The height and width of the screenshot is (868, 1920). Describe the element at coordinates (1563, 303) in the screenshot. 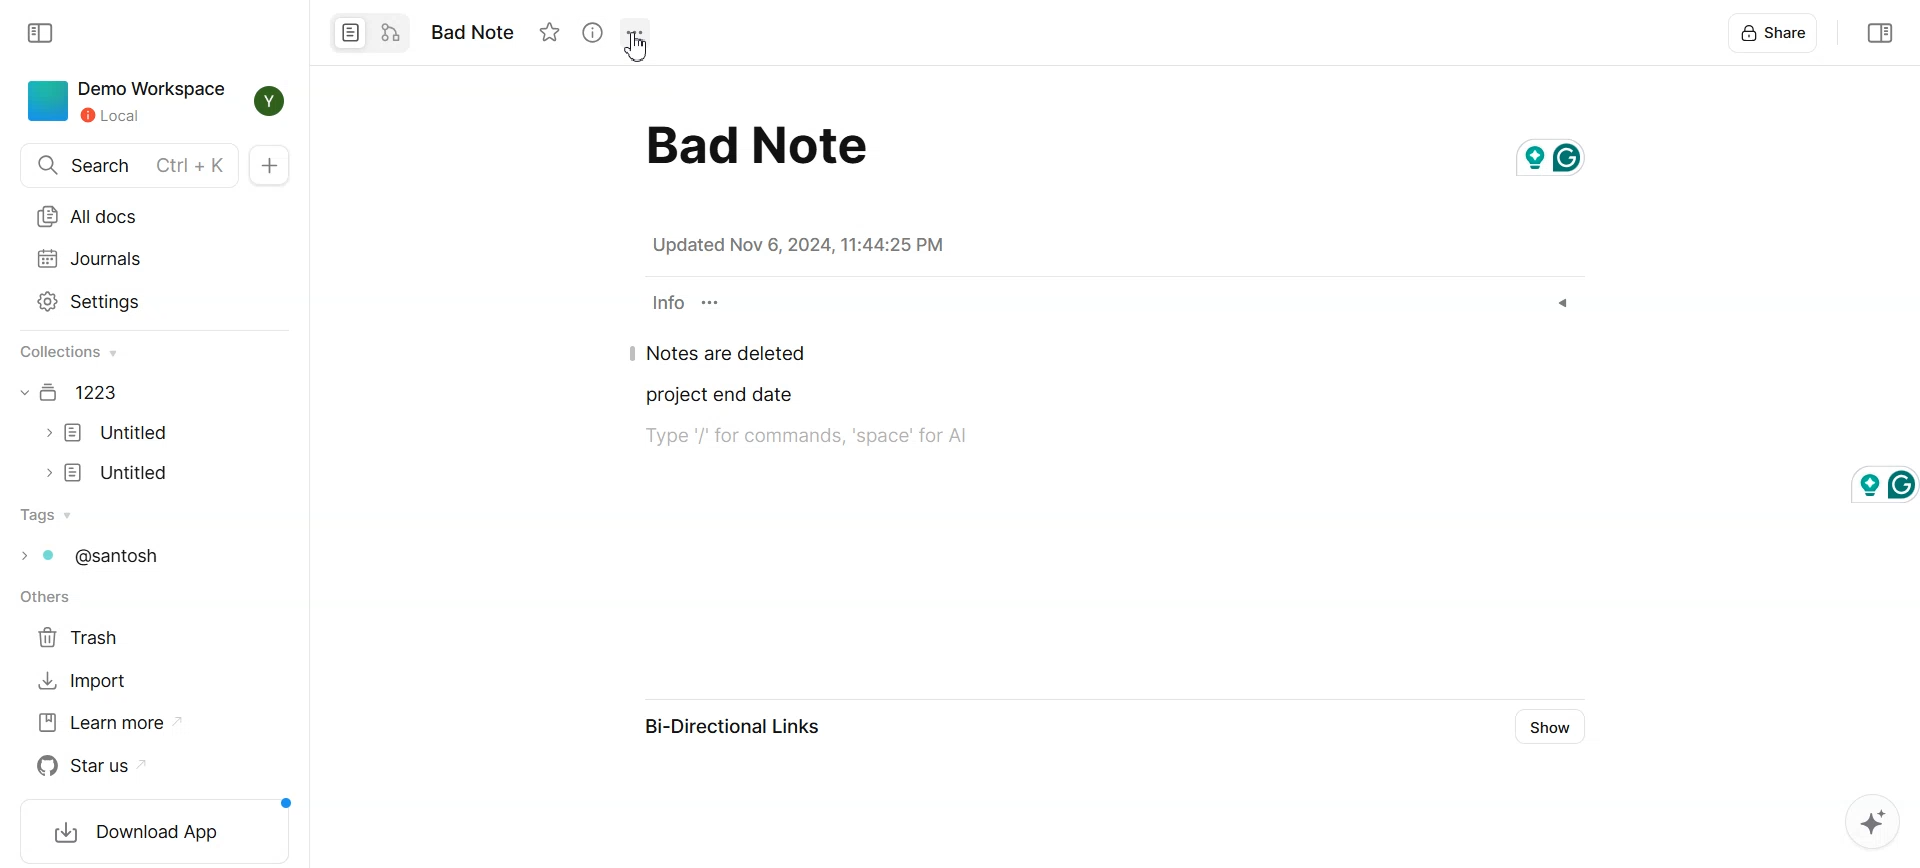

I see `Dropdown box` at that location.